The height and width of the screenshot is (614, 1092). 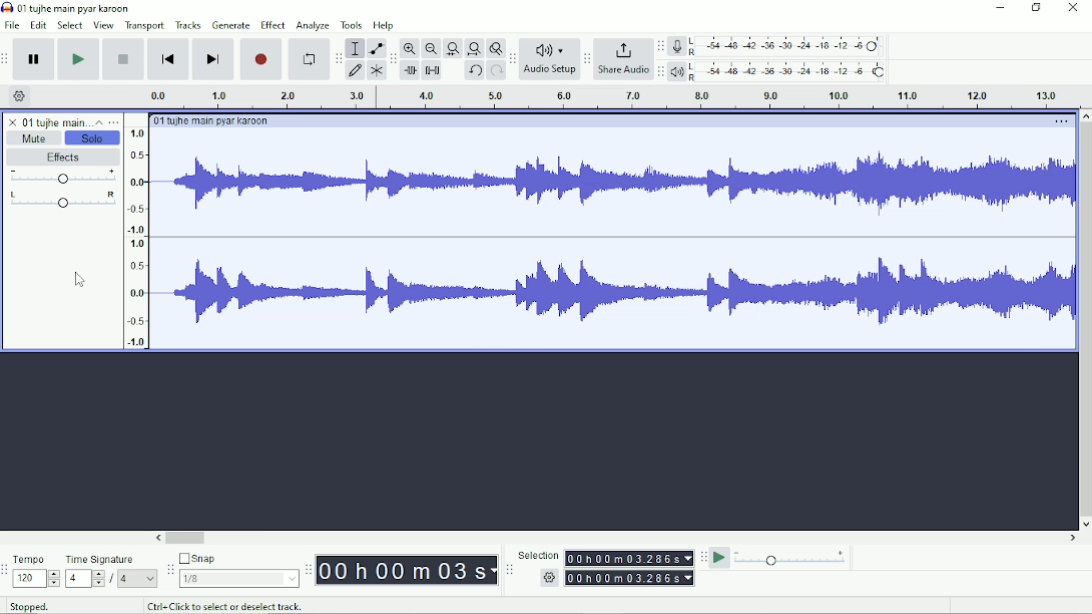 I want to click on Collapse, so click(x=99, y=122).